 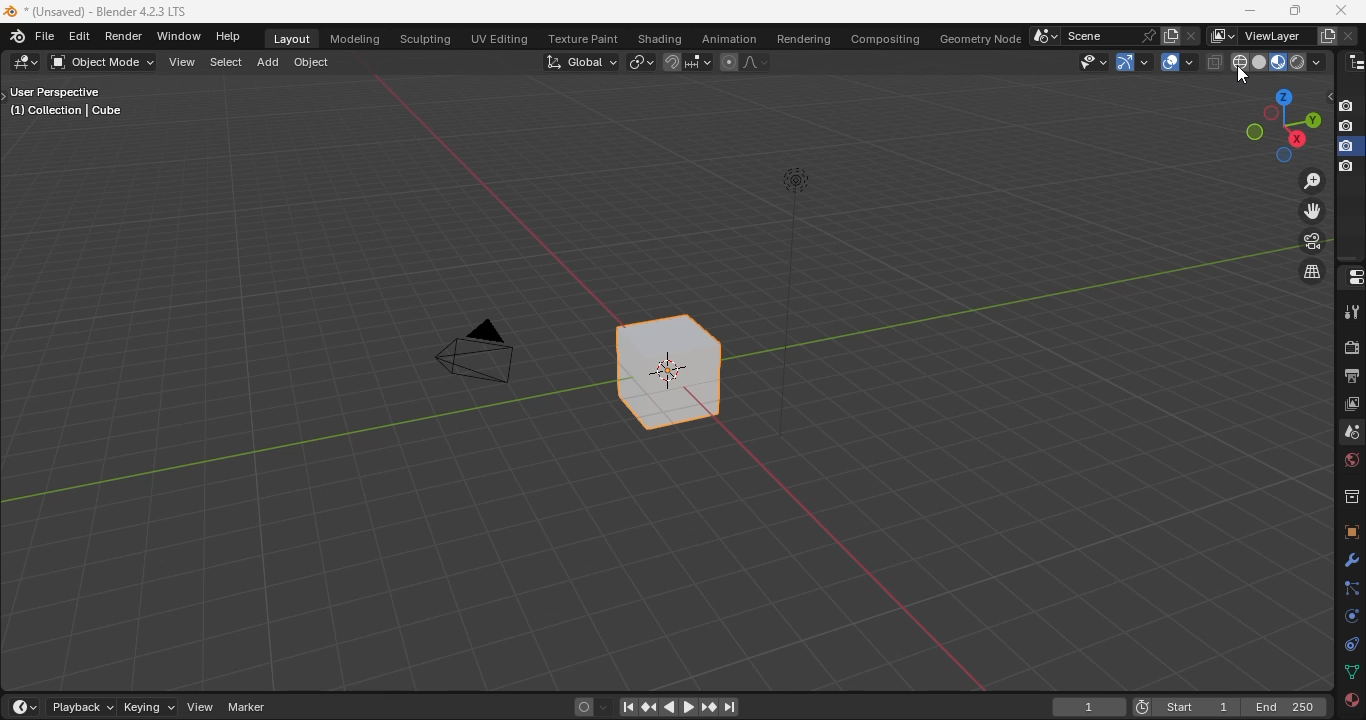 What do you see at coordinates (1340, 9) in the screenshot?
I see `close` at bounding box center [1340, 9].